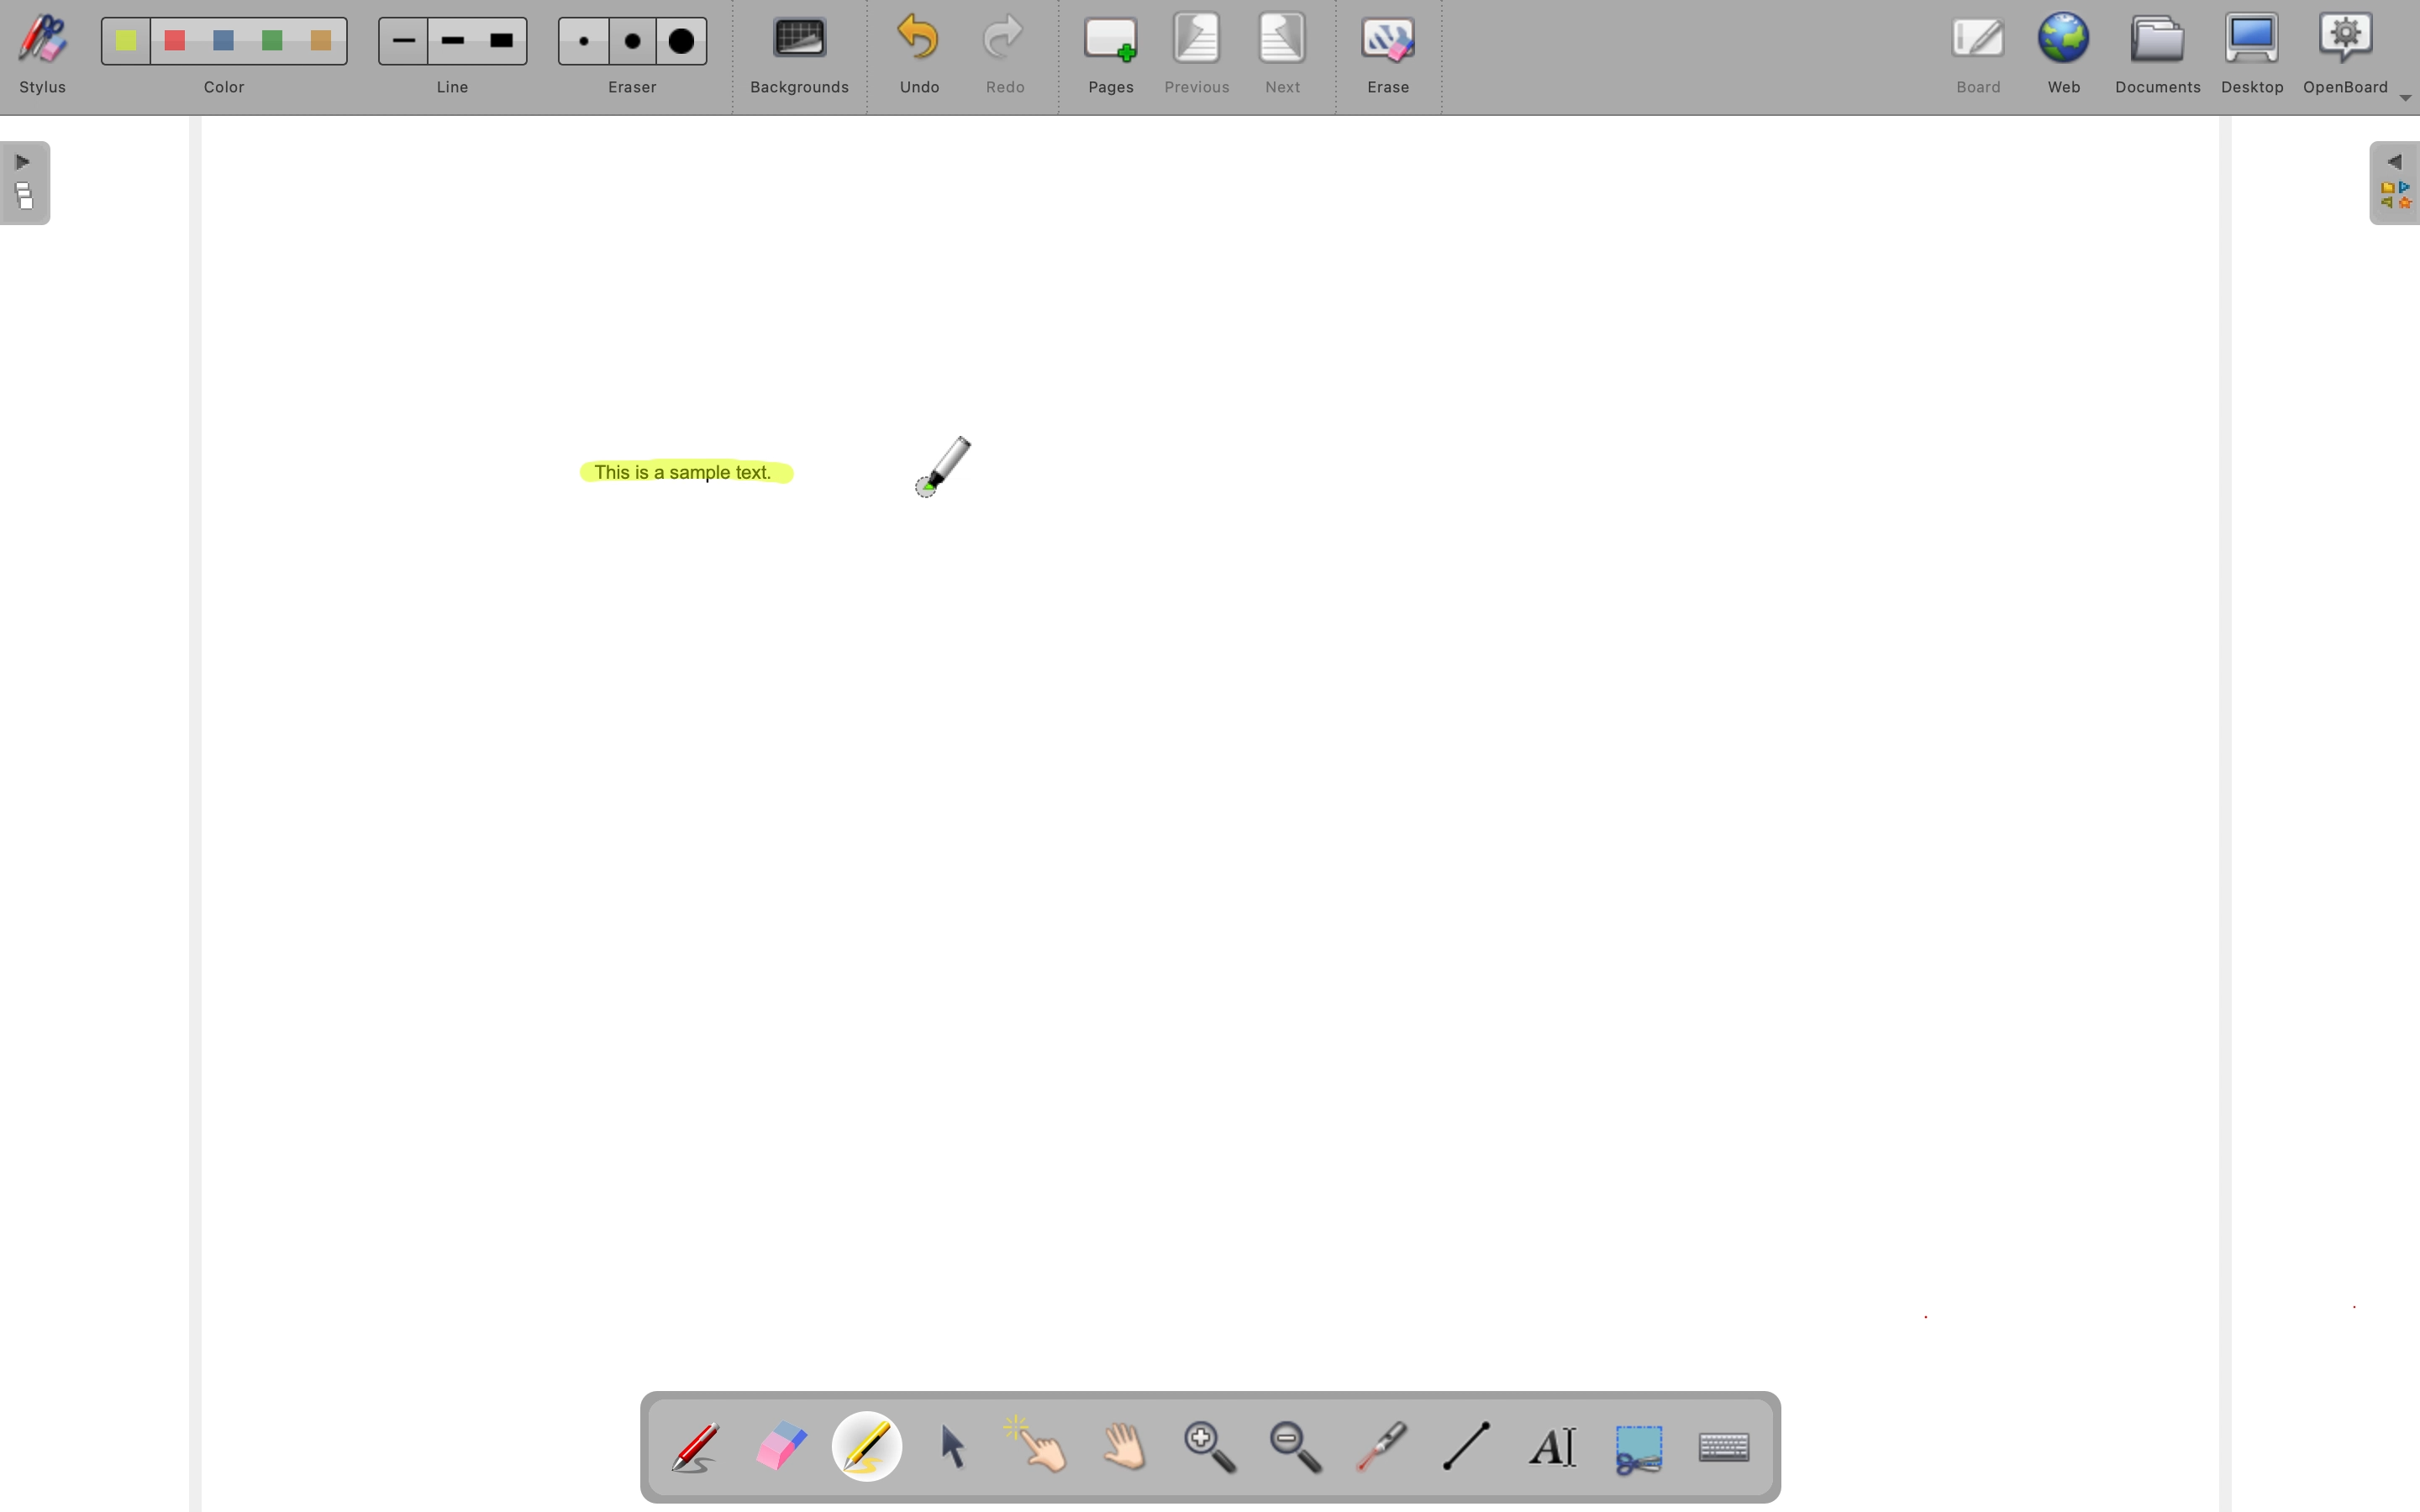 The height and width of the screenshot is (1512, 2420). I want to click on web, so click(2067, 56).